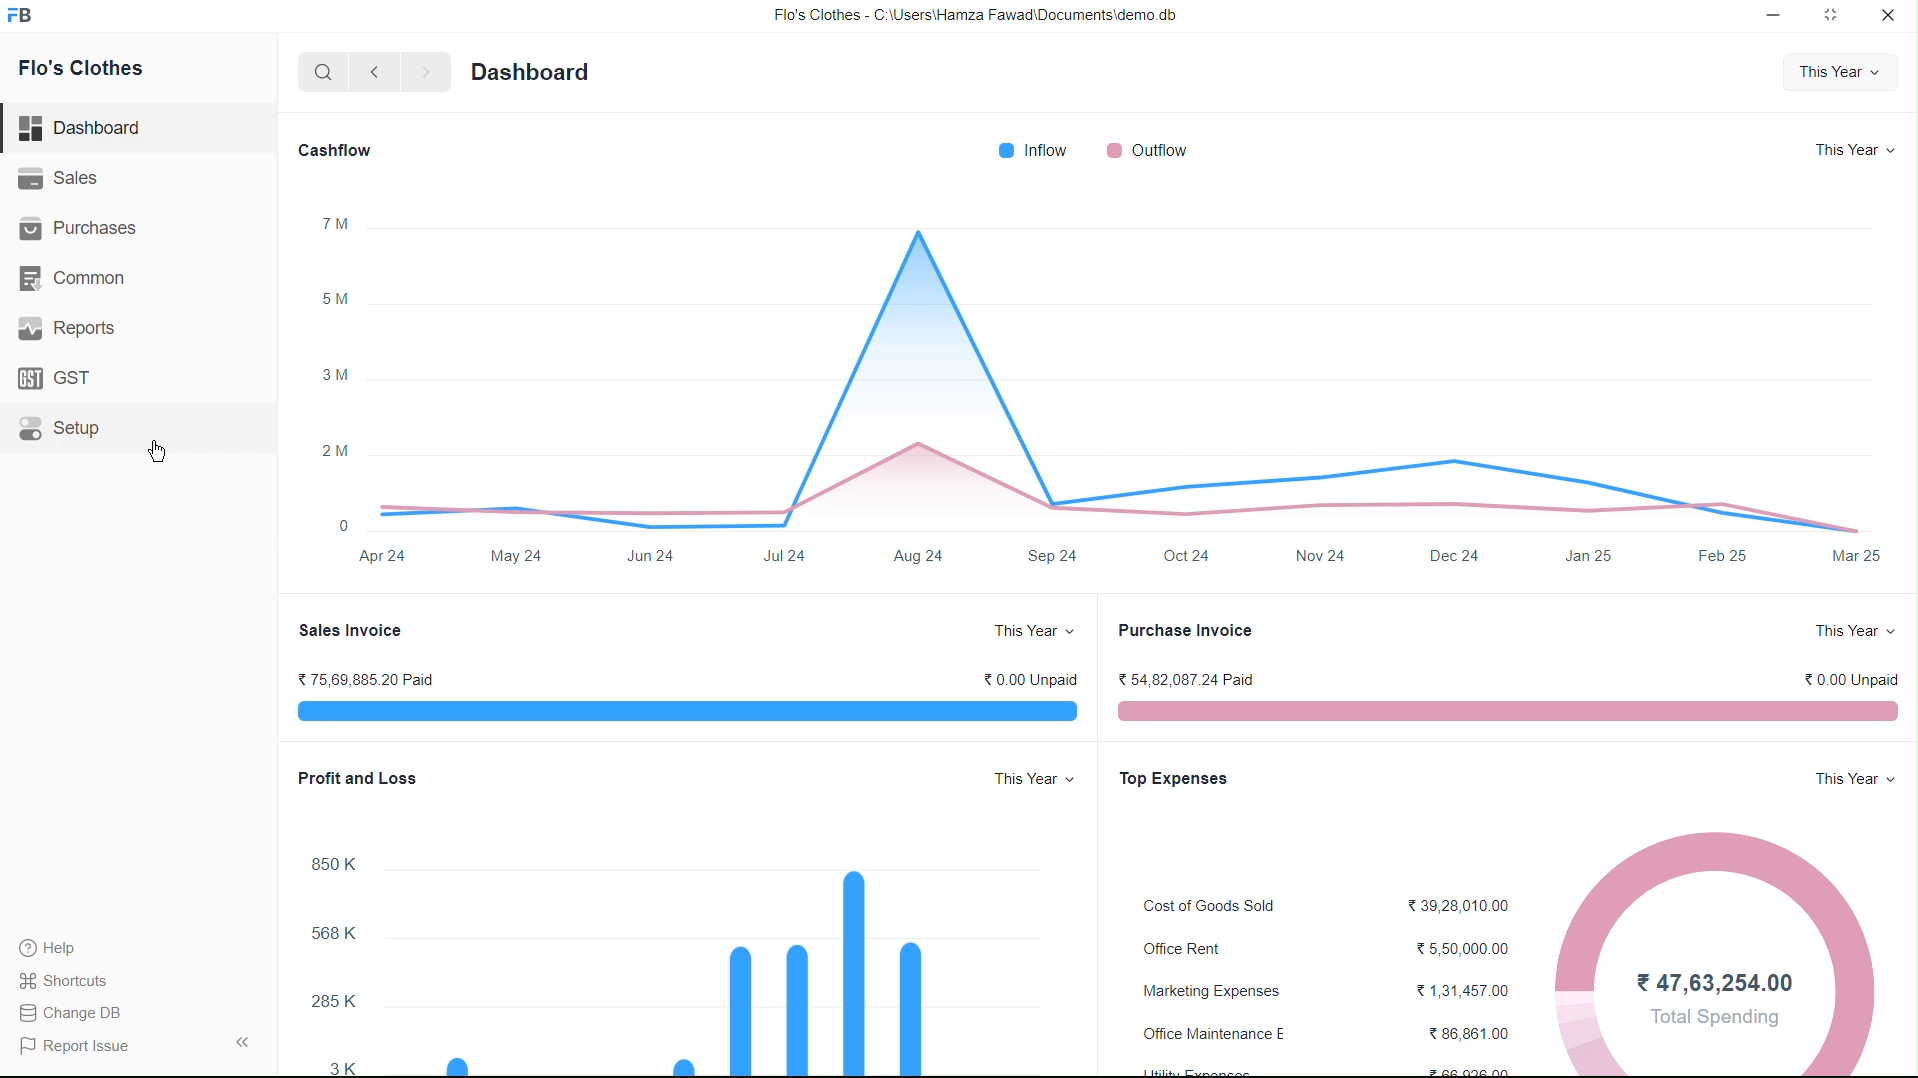  I want to click on This year, so click(1030, 633).